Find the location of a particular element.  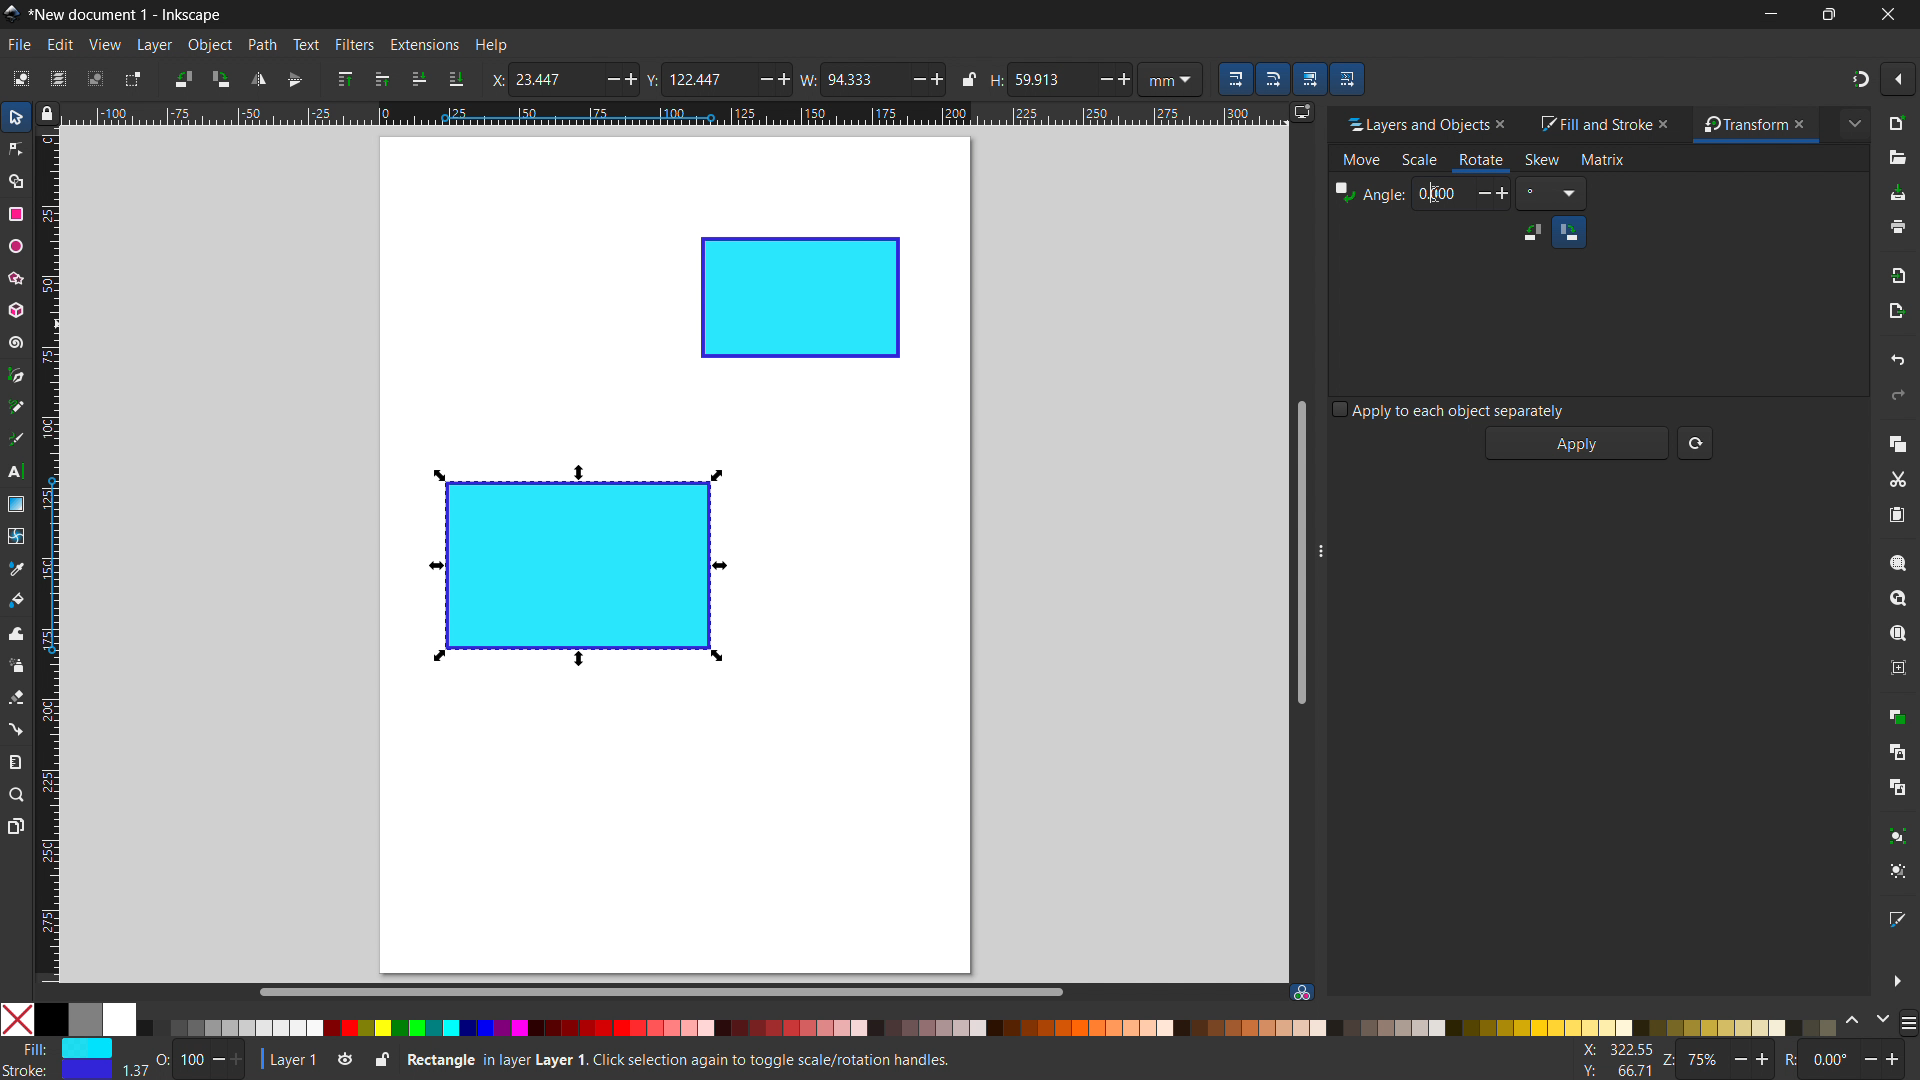

skew is located at coordinates (1542, 160).